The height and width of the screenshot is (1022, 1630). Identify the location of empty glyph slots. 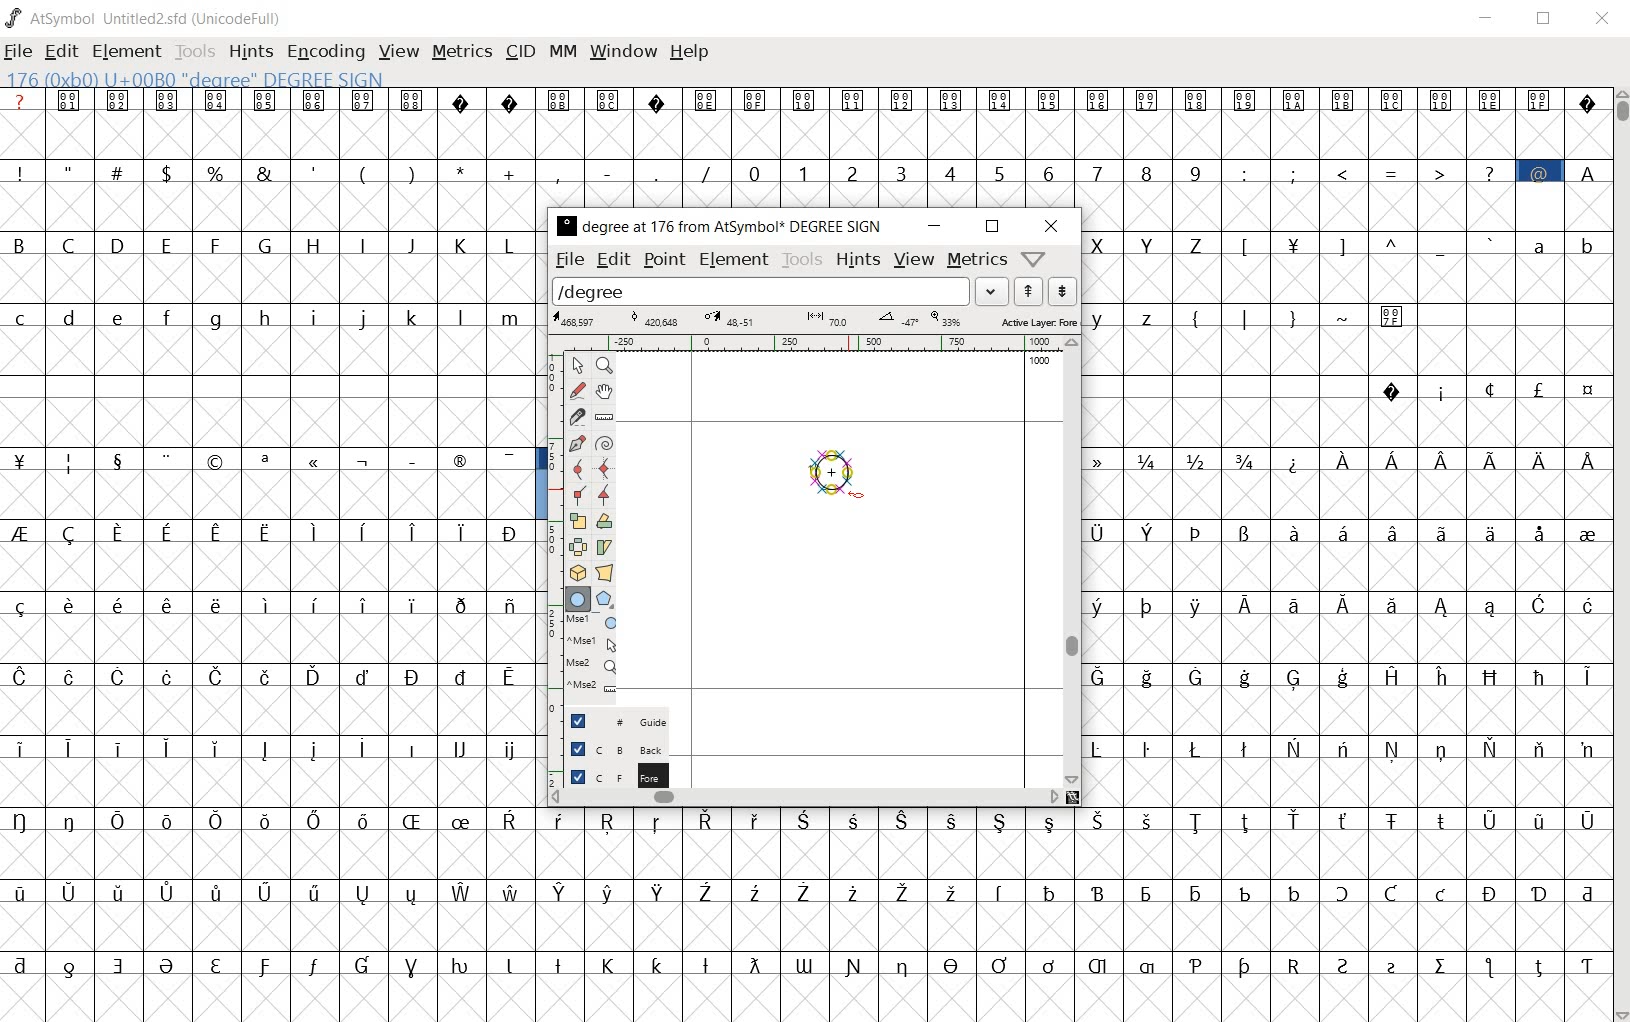
(1072, 926).